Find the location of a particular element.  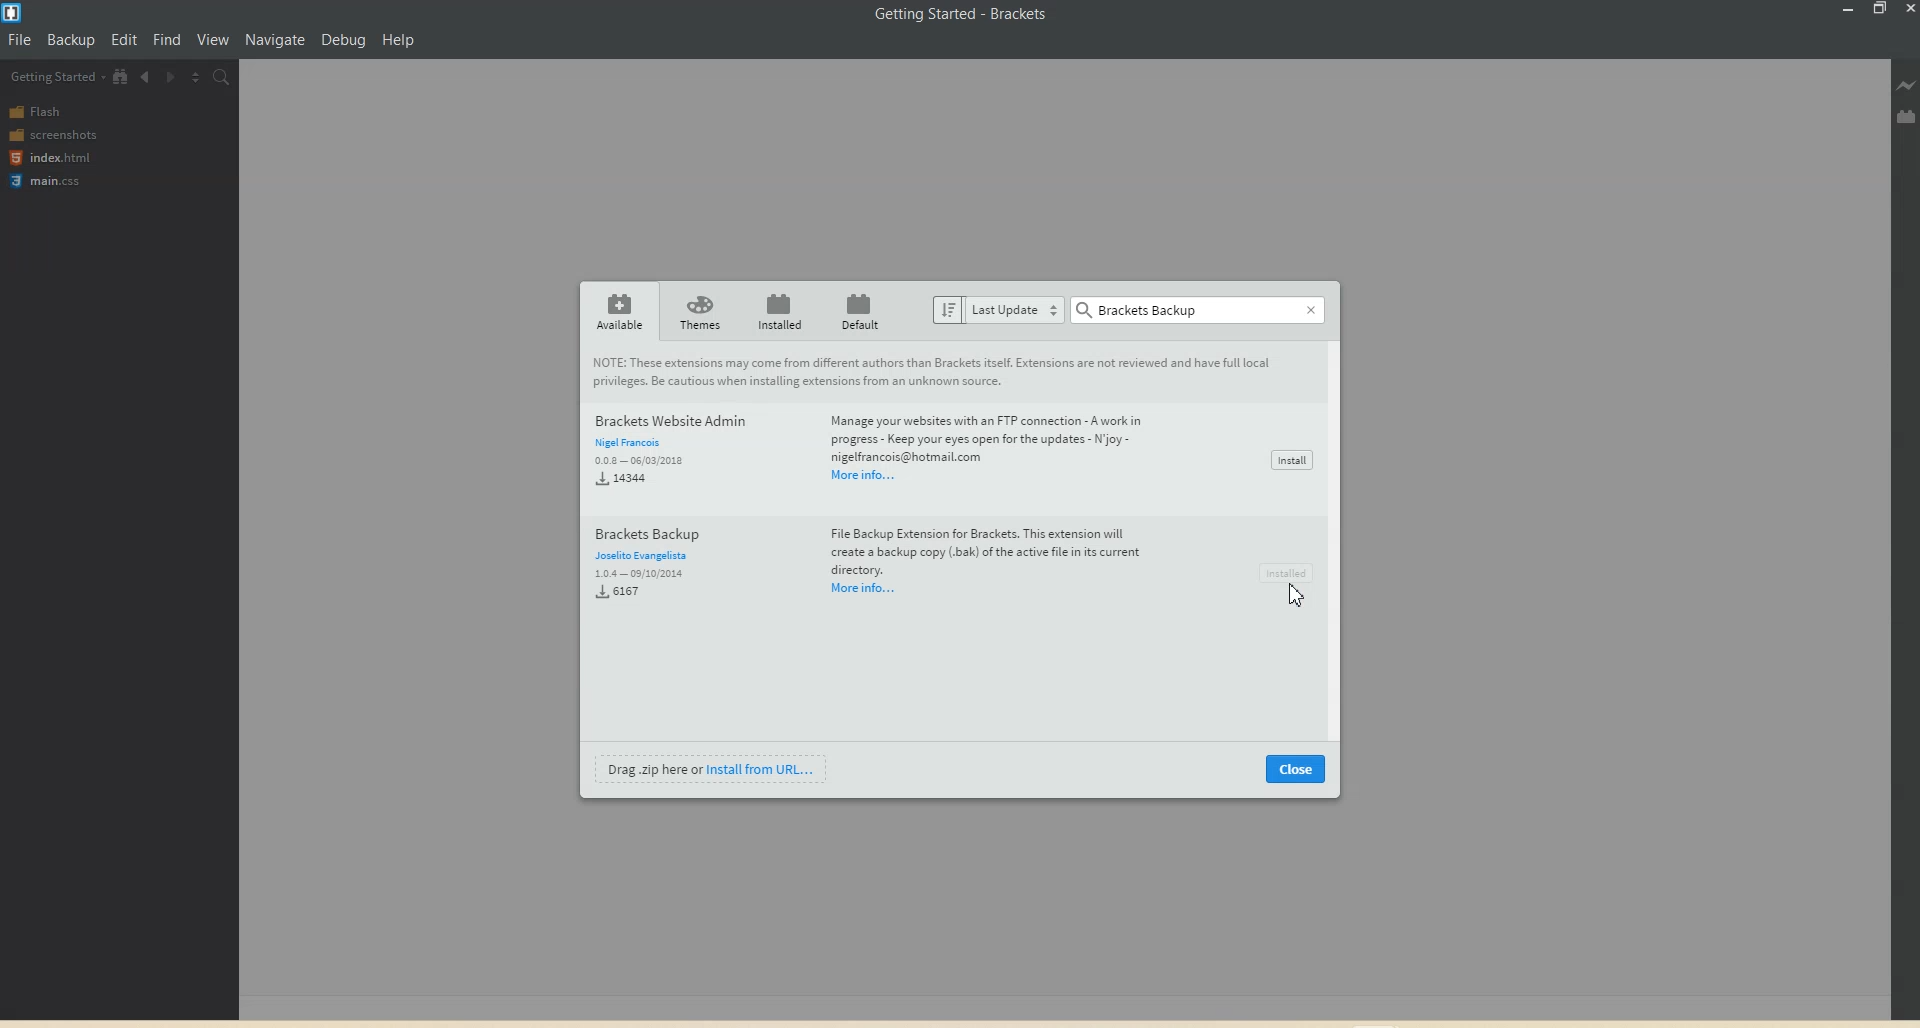

Debug is located at coordinates (345, 39).